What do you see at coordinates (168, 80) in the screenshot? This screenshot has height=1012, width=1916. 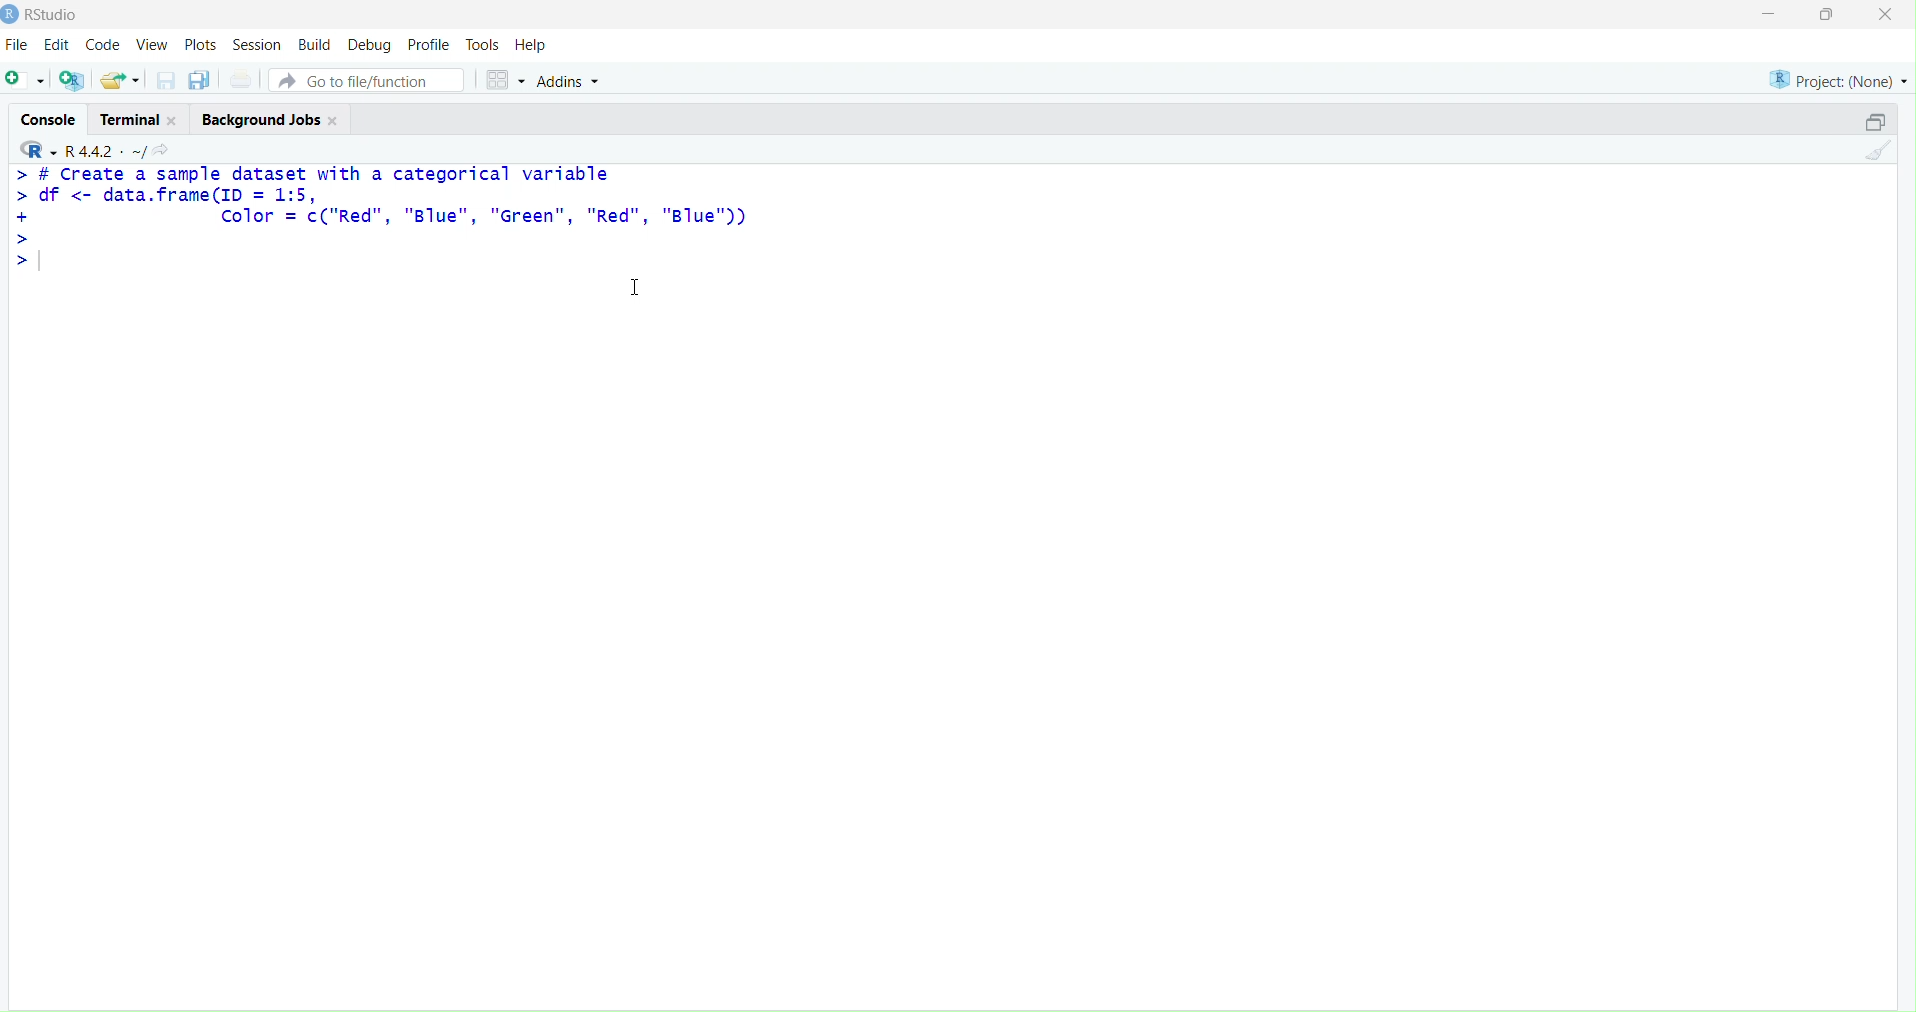 I see `save` at bounding box center [168, 80].